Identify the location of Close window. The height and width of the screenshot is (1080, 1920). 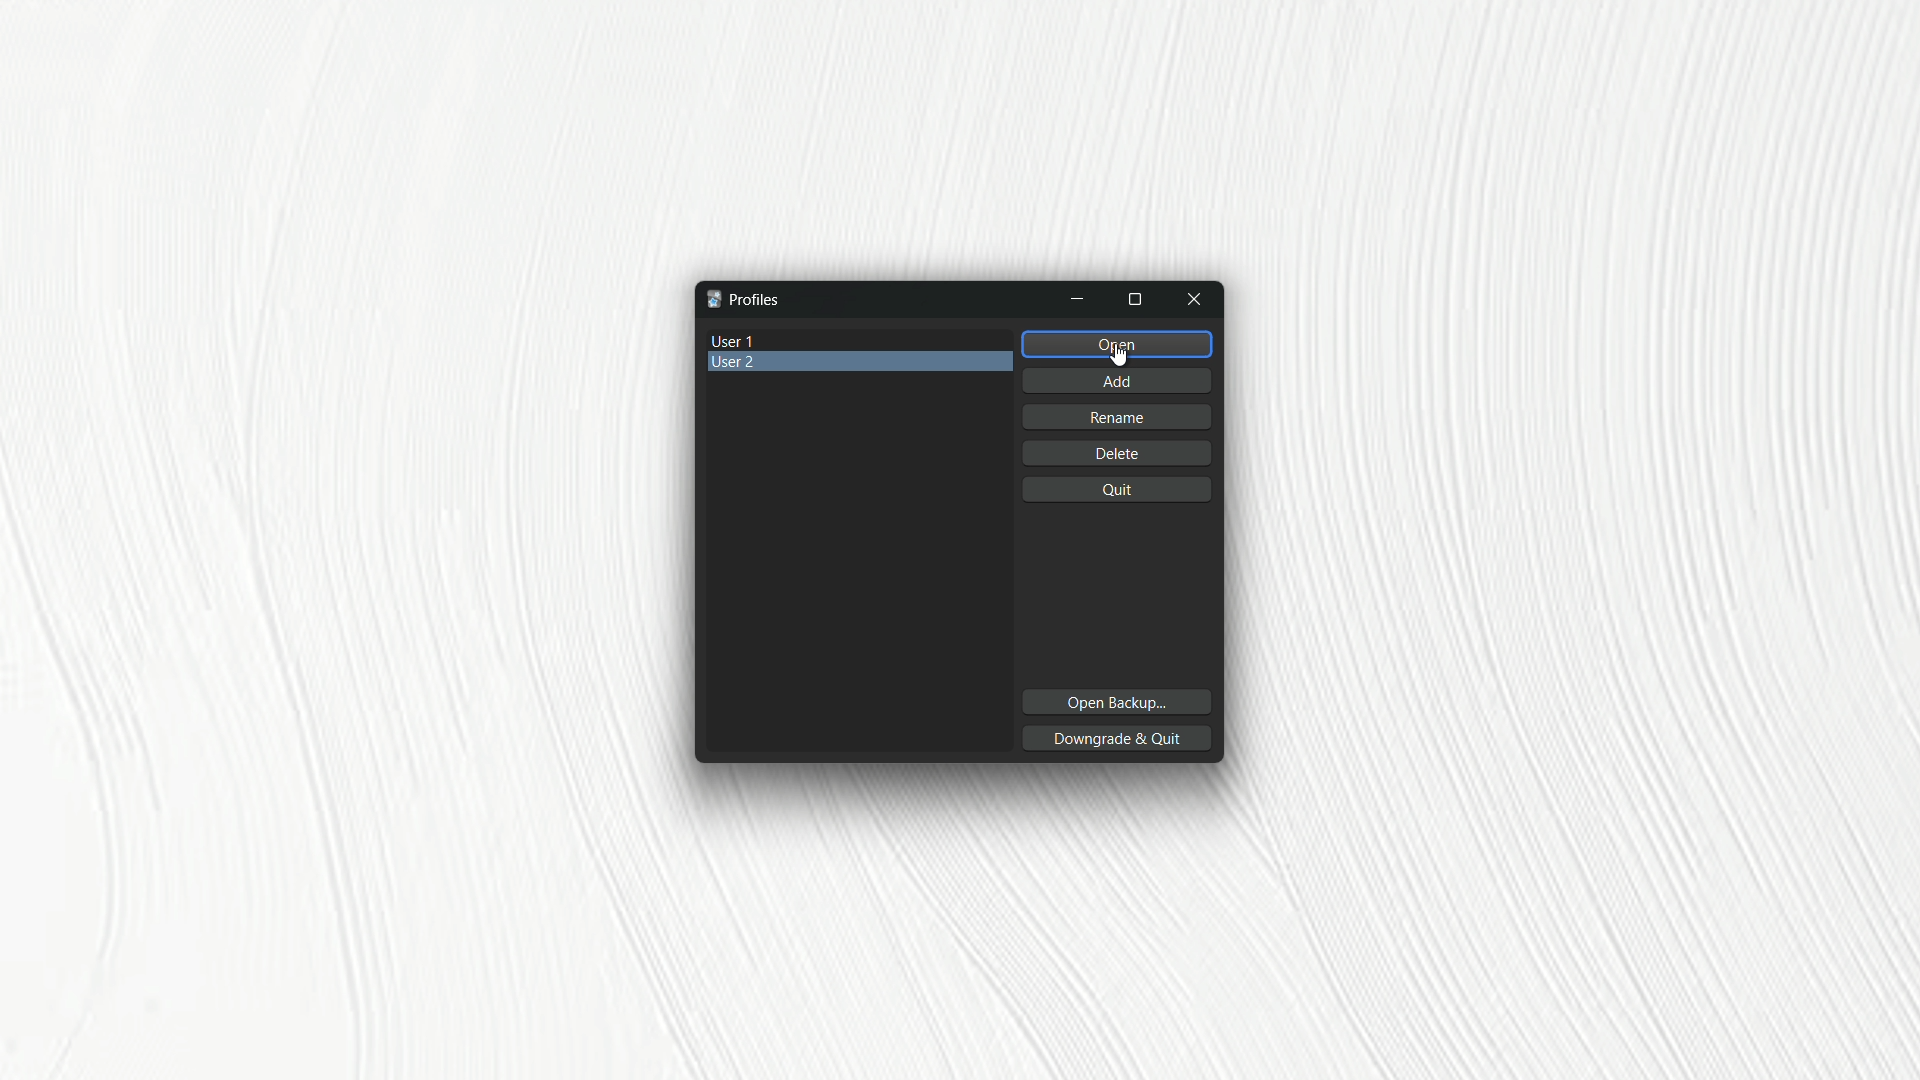
(1196, 299).